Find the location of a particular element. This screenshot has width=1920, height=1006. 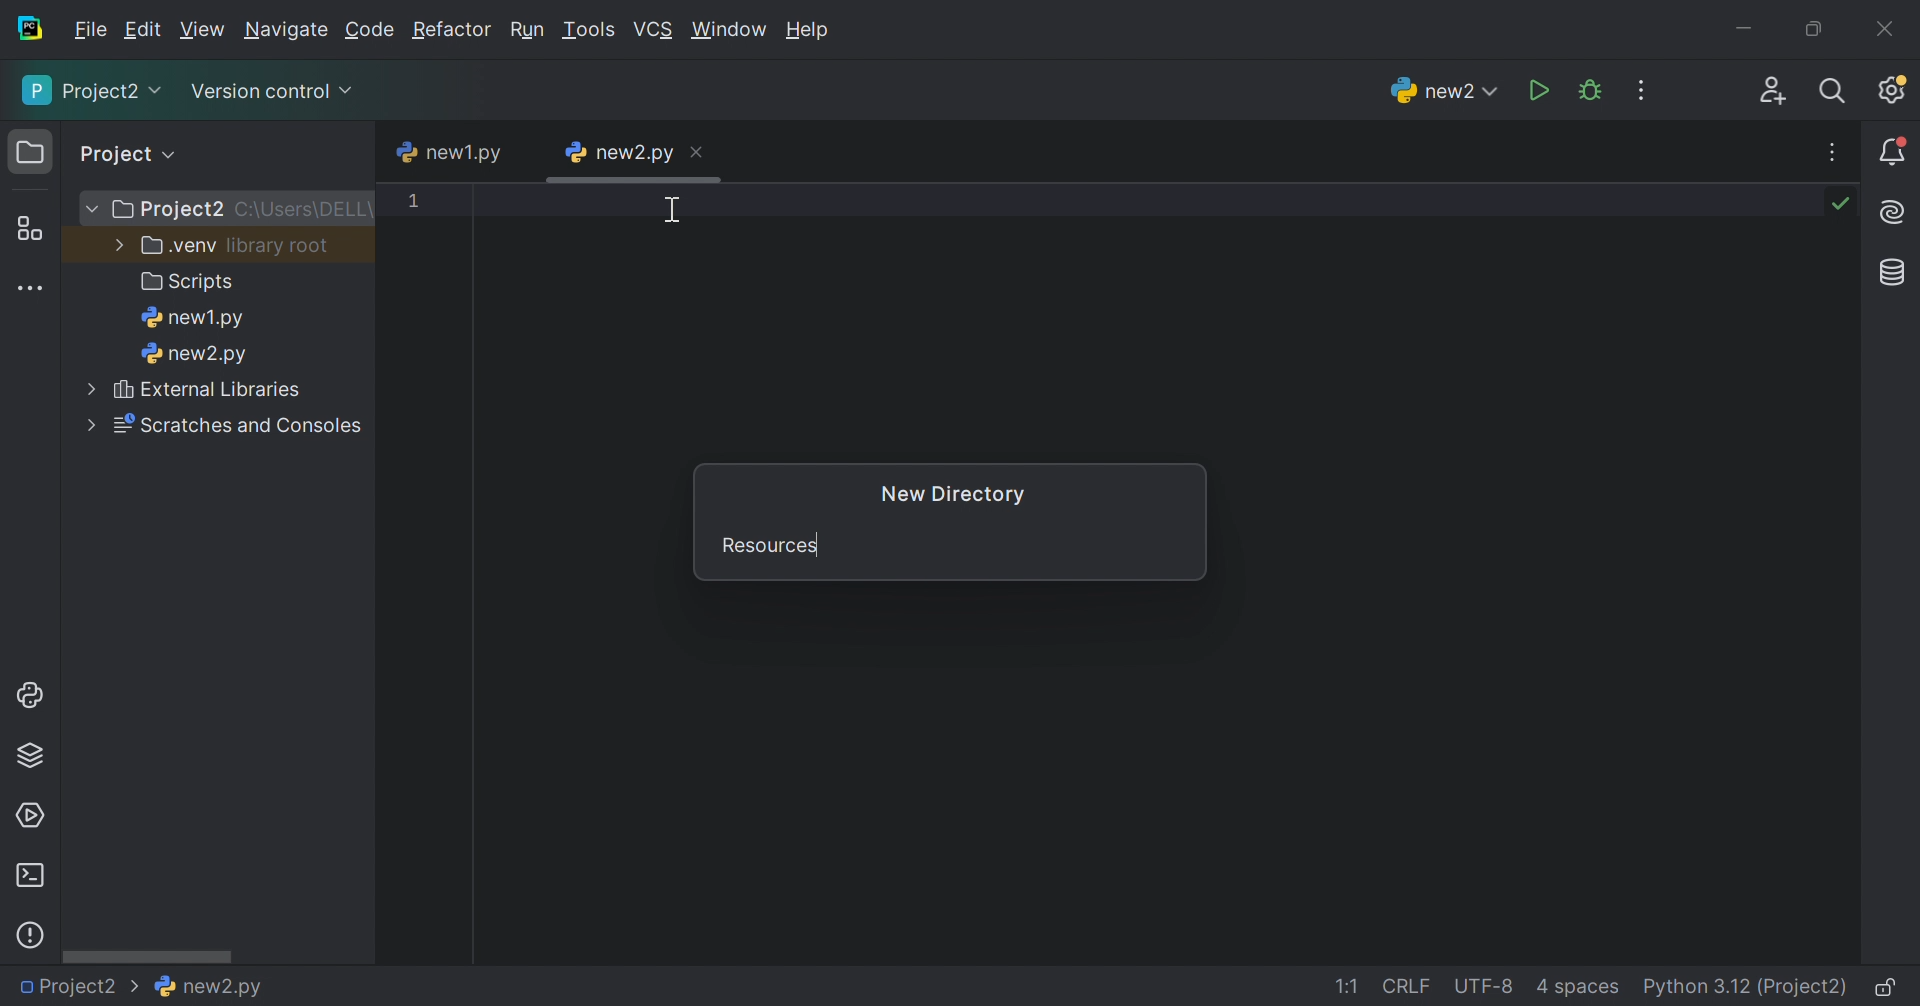

CRLF is located at coordinates (1405, 985).